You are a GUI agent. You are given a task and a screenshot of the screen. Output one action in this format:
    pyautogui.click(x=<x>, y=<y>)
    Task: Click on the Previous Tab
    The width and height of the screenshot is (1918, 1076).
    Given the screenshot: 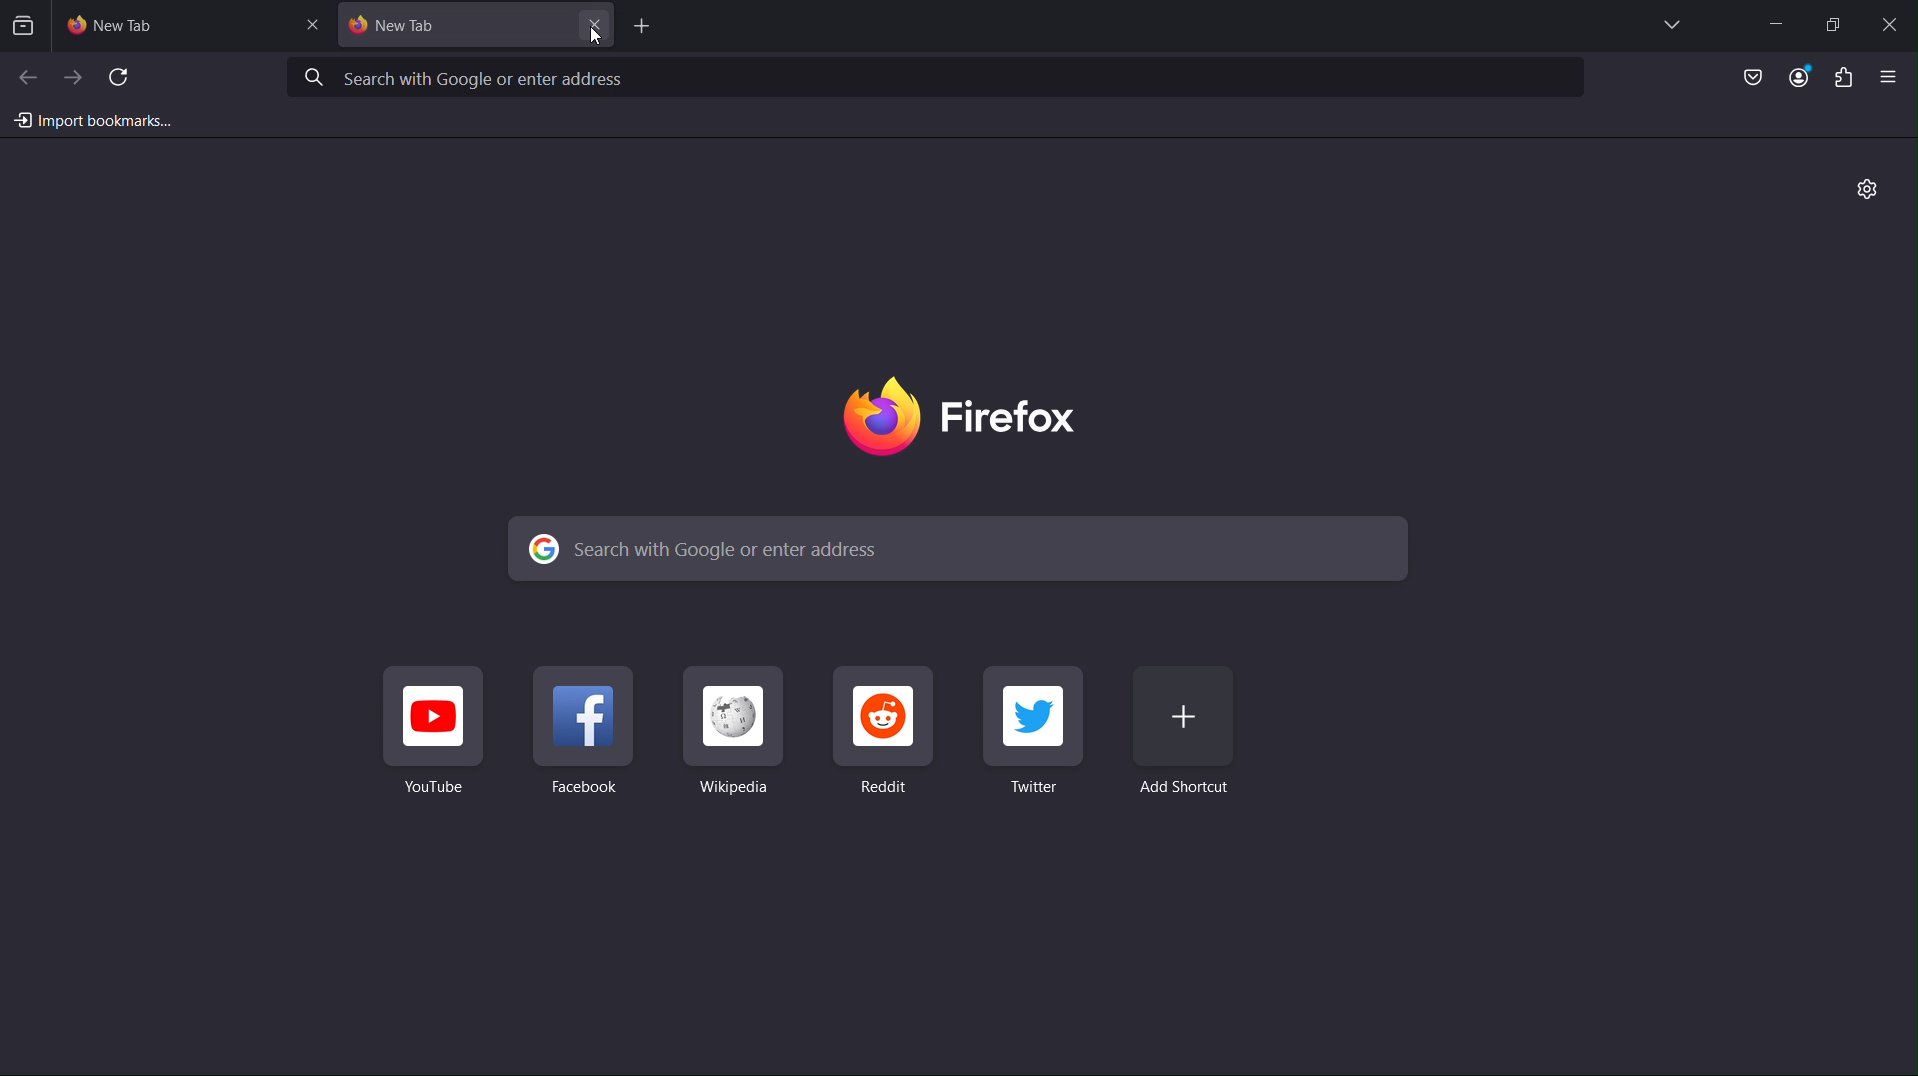 What is the action you would take?
    pyautogui.click(x=25, y=74)
    